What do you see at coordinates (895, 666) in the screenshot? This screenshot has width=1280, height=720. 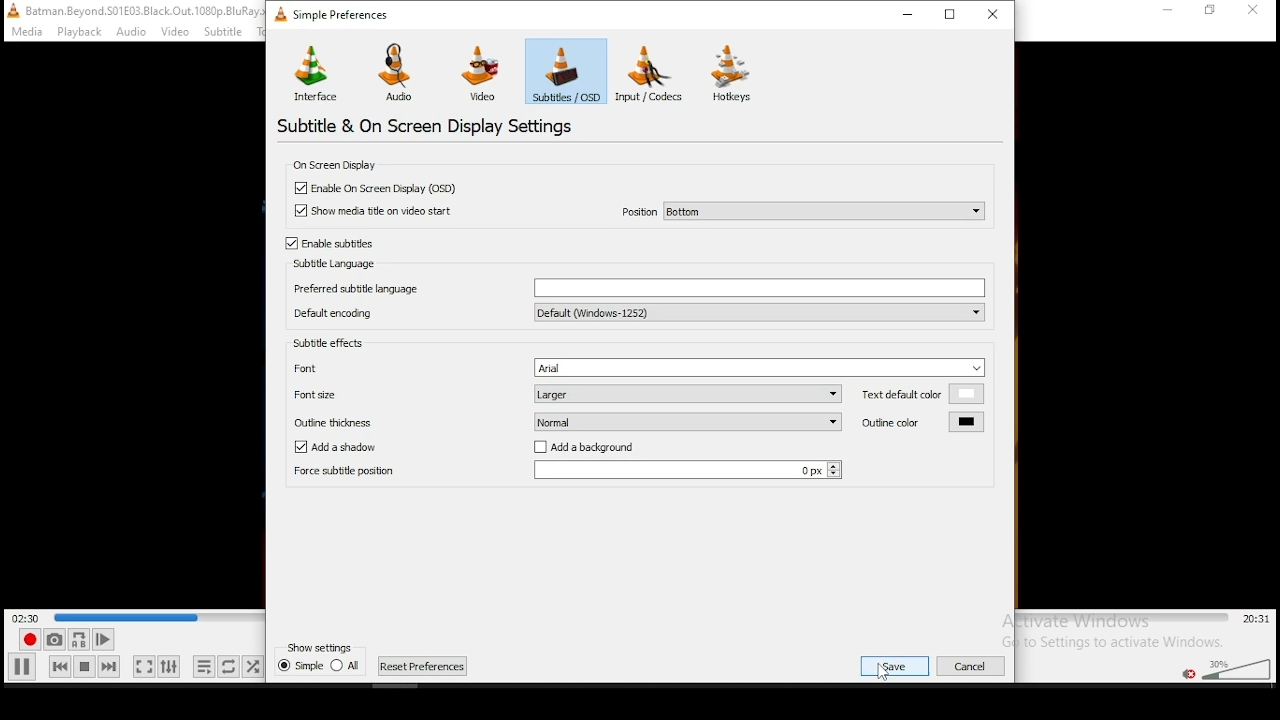 I see `save` at bounding box center [895, 666].